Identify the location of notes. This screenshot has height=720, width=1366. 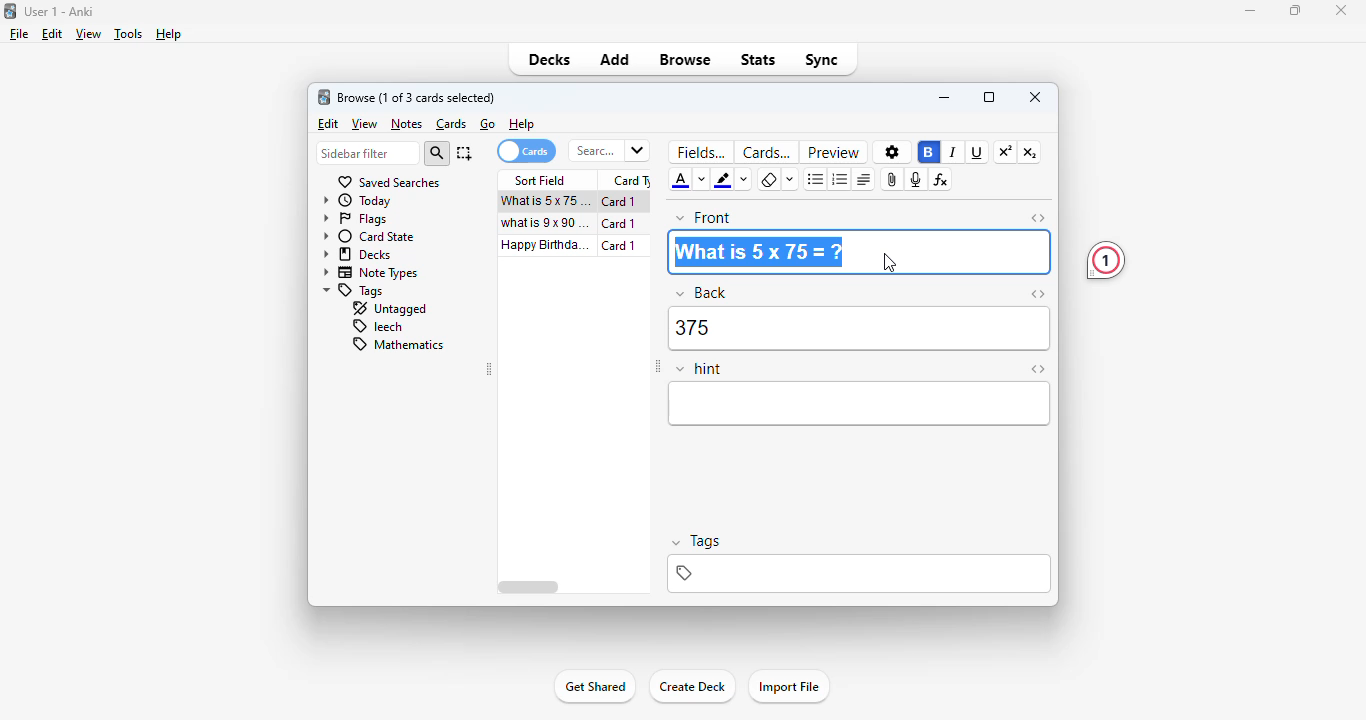
(406, 124).